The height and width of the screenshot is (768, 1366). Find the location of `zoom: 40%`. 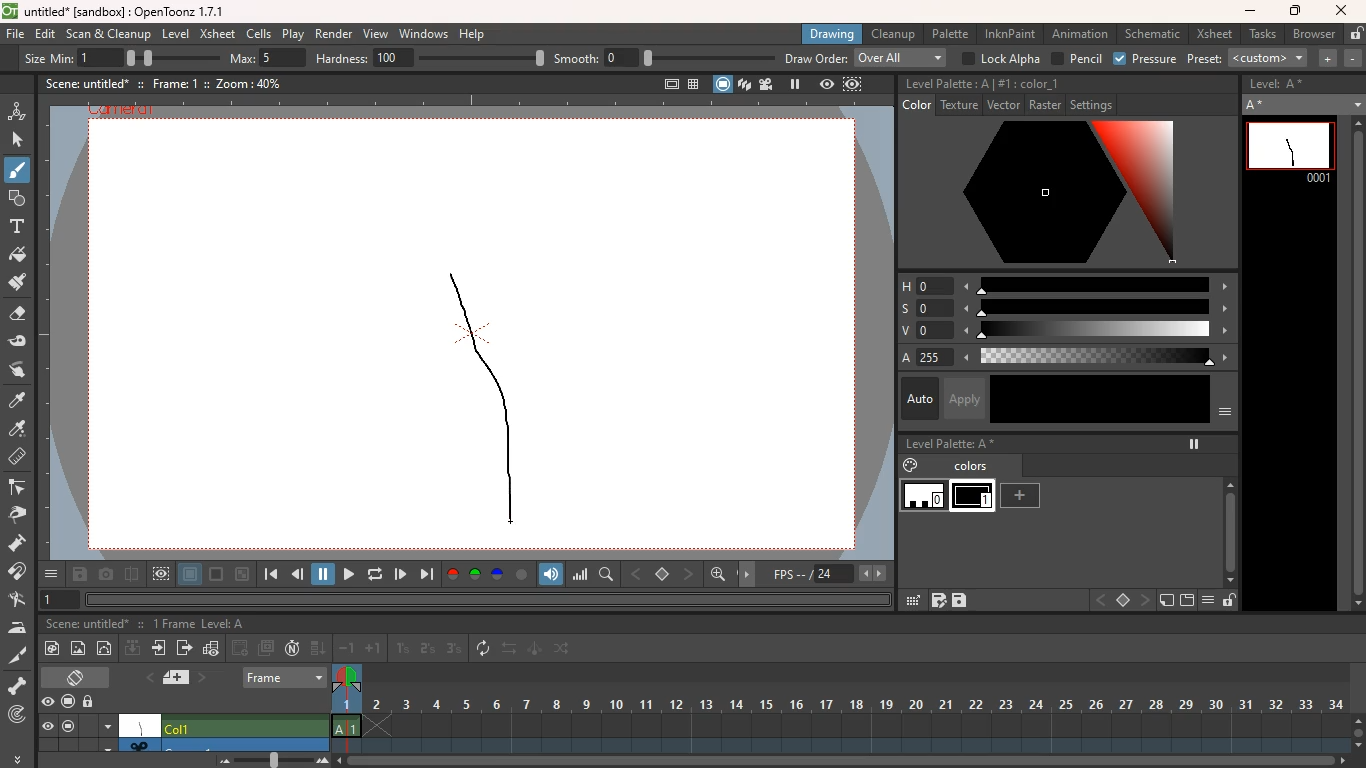

zoom: 40% is located at coordinates (247, 83).